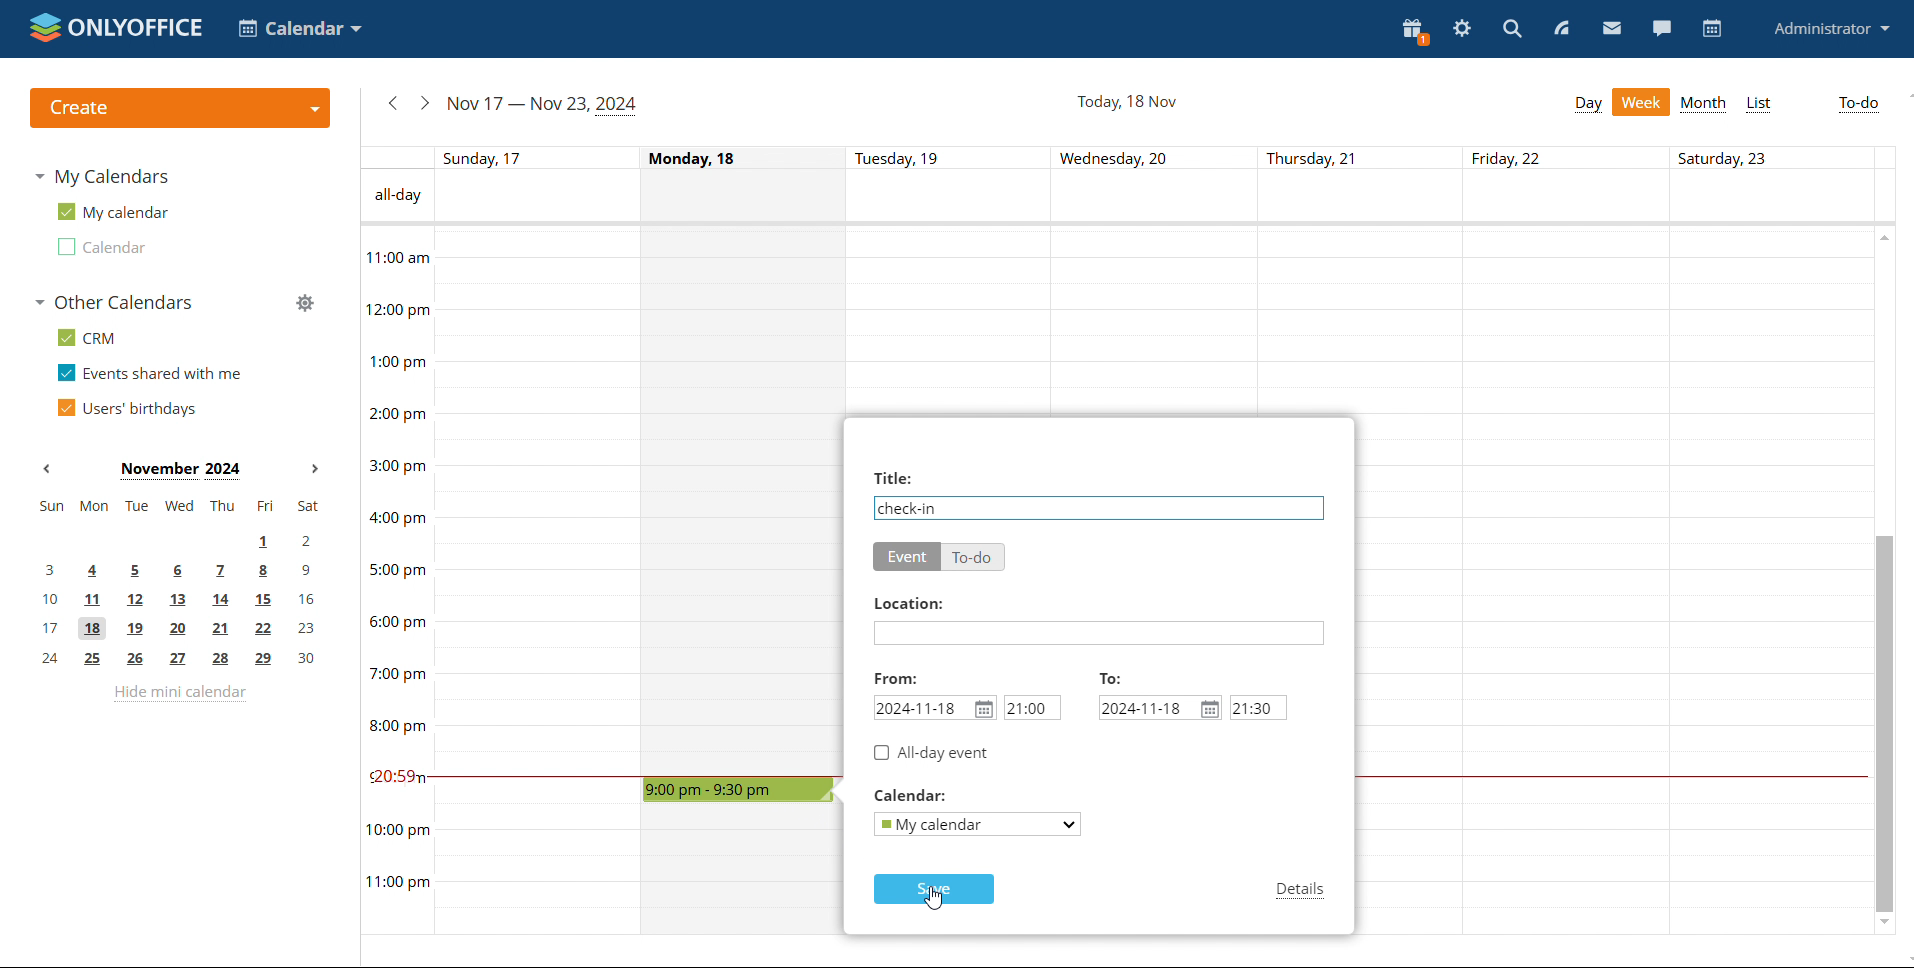 This screenshot has height=968, width=1914. Describe the element at coordinates (933, 898) in the screenshot. I see `cursor` at that location.